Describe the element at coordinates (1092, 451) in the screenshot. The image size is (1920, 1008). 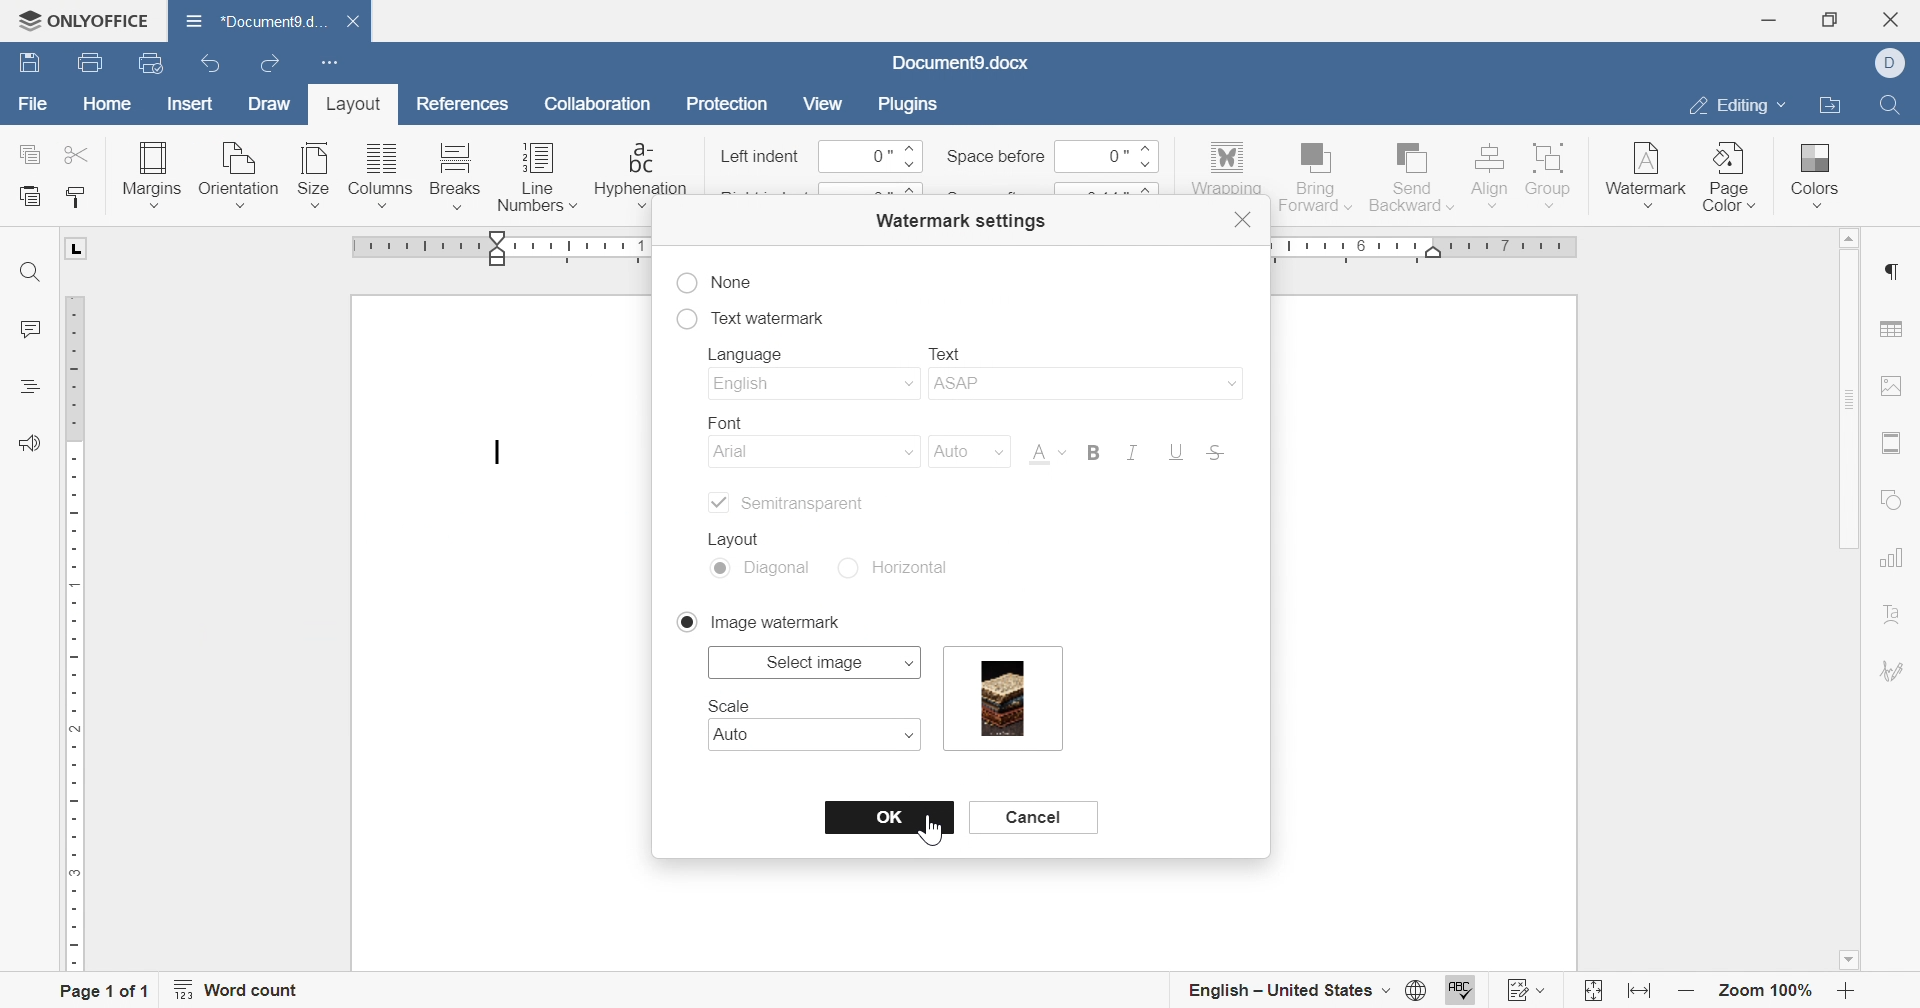
I see `bold` at that location.